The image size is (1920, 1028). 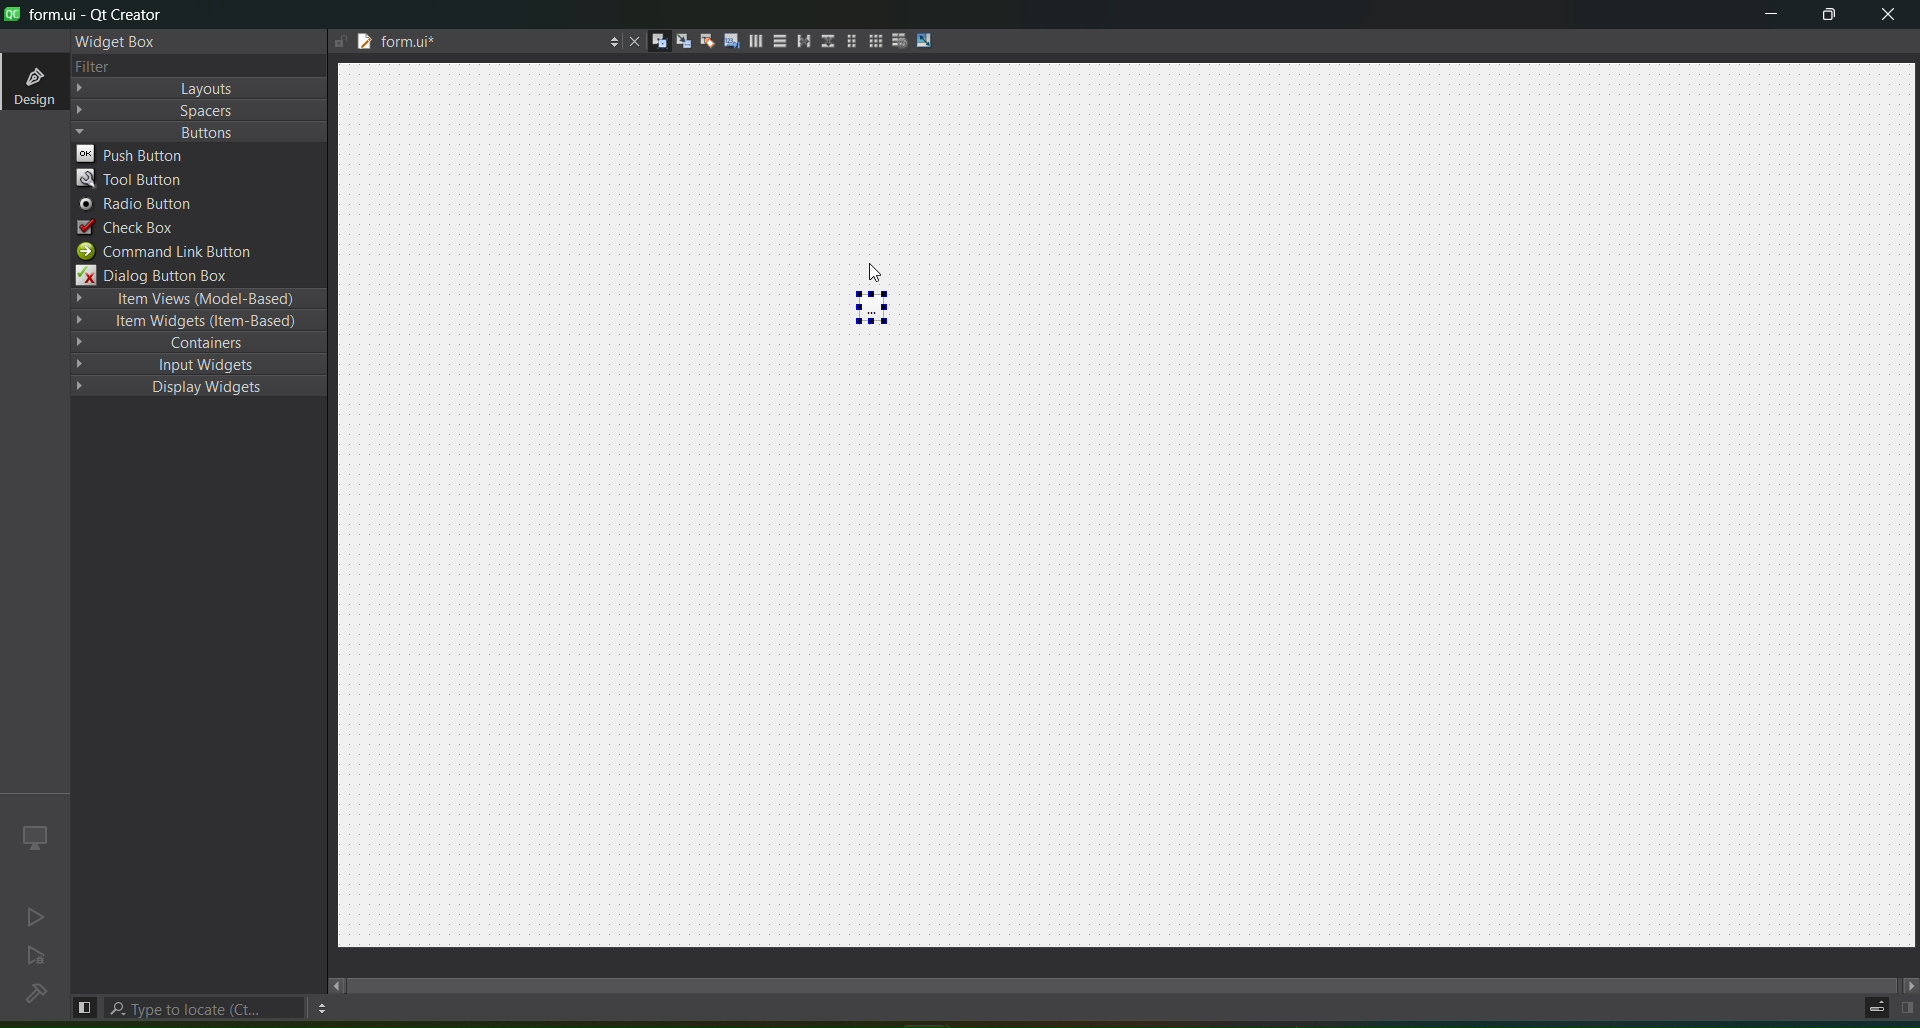 I want to click on move left, so click(x=334, y=983).